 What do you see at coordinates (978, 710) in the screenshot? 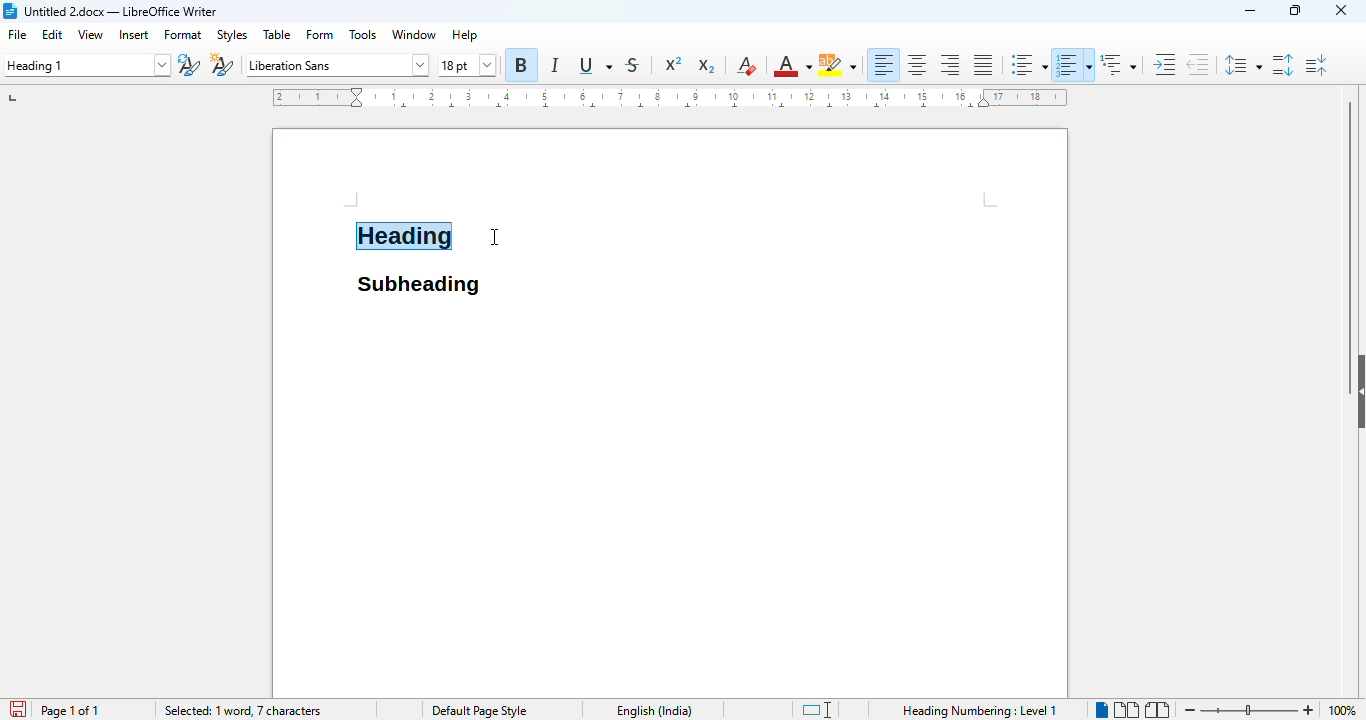
I see `heading numbering: level 1` at bounding box center [978, 710].